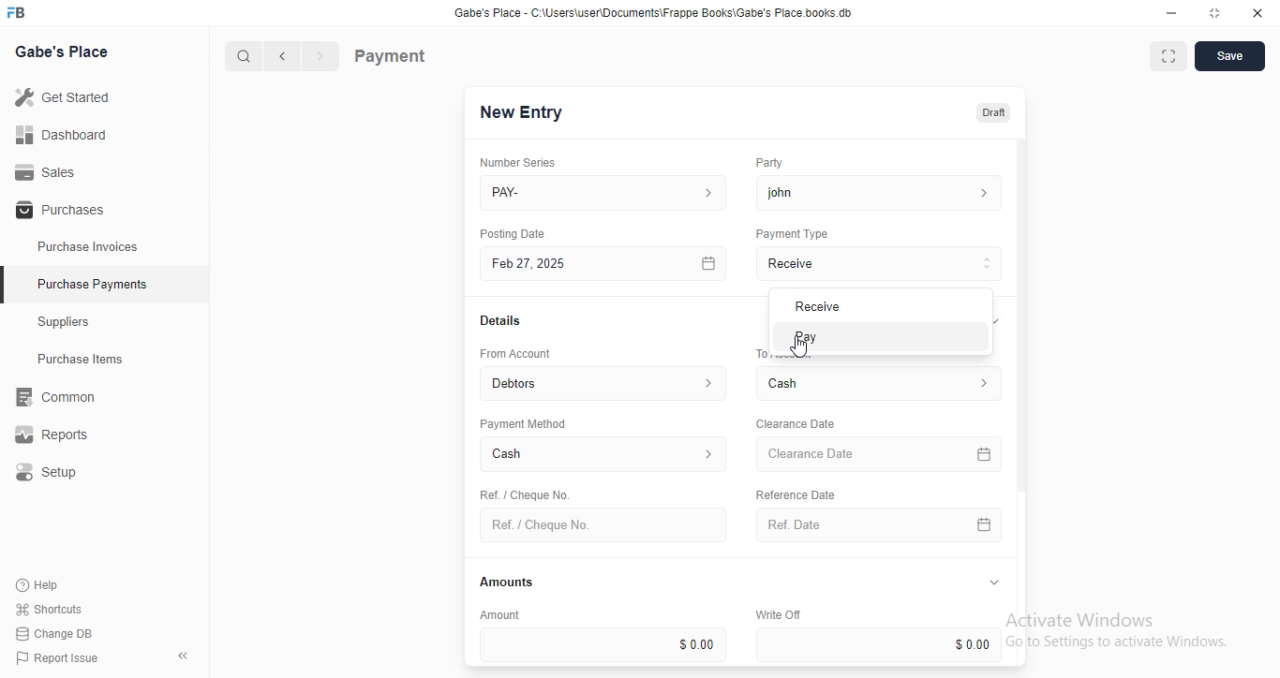  I want to click on cursor, so click(802, 348).